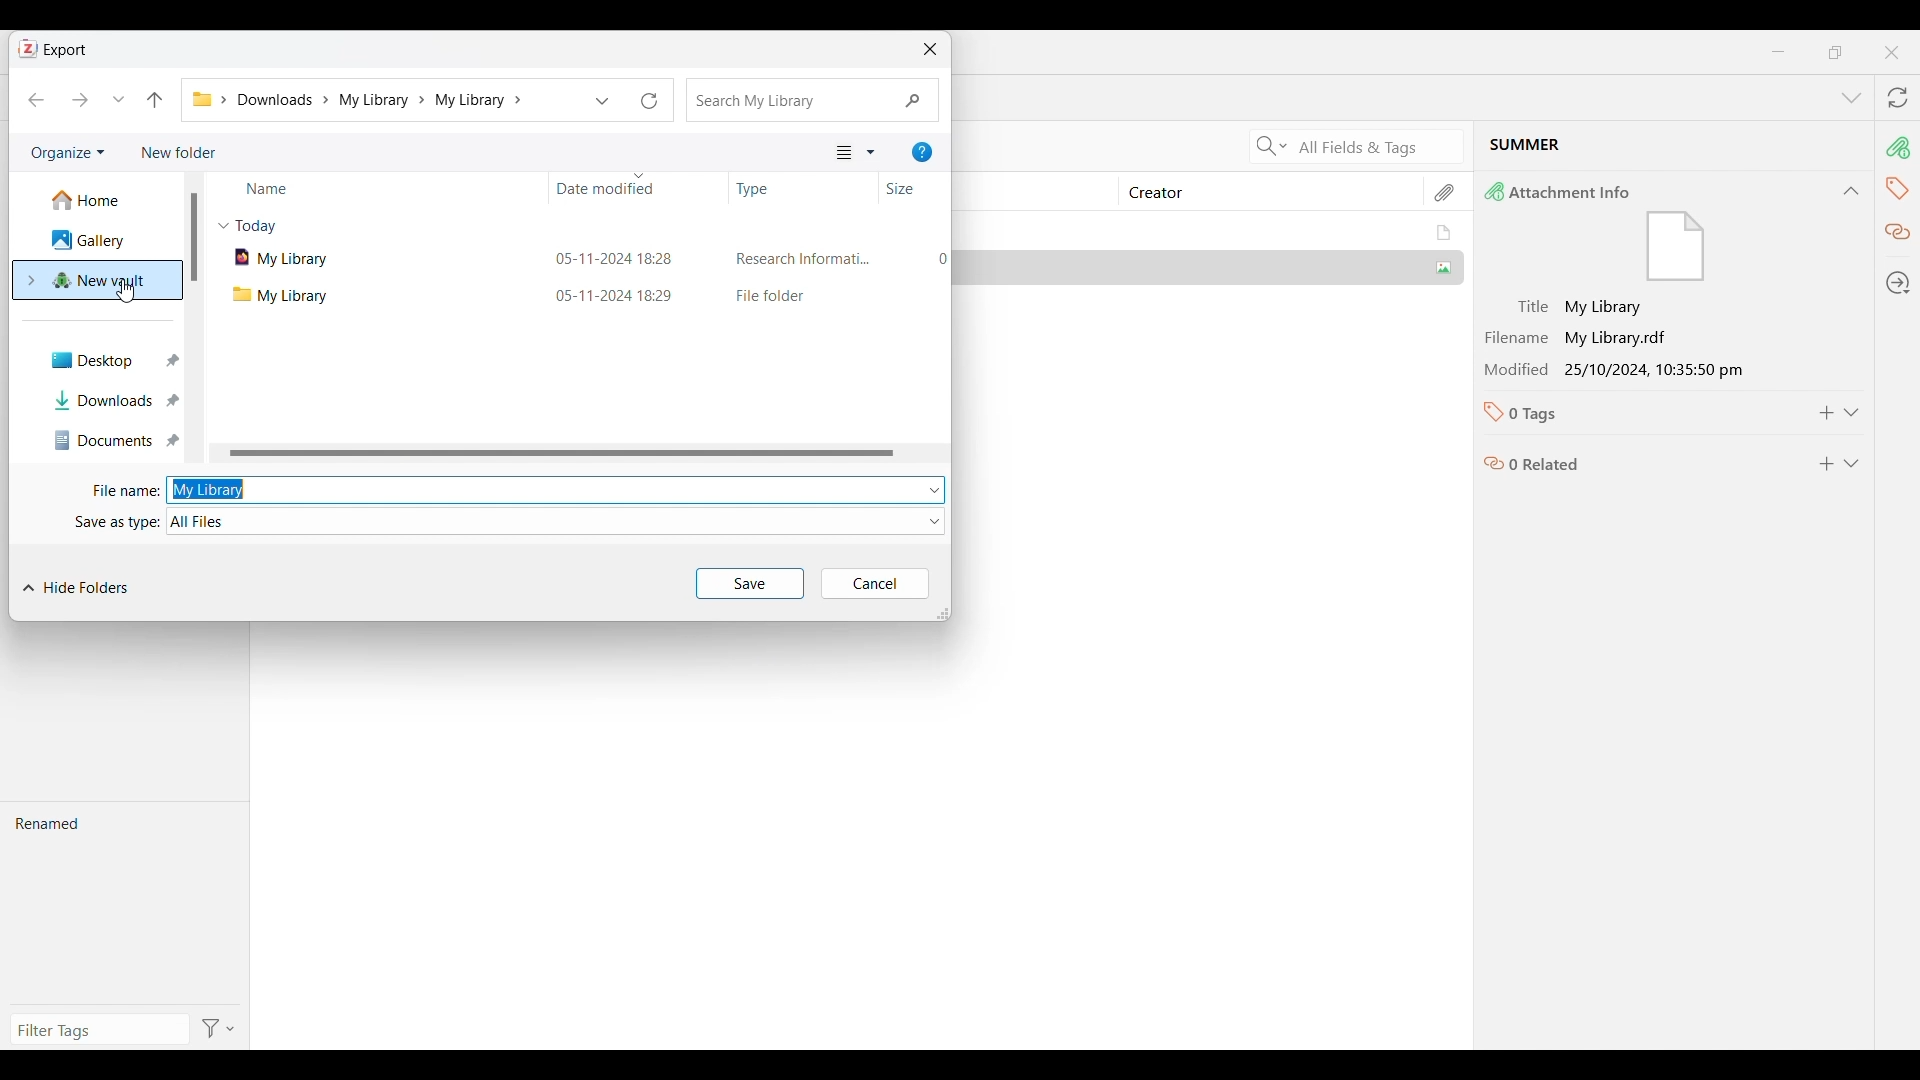 This screenshot has width=1920, height=1080. I want to click on Refresh, so click(649, 100).